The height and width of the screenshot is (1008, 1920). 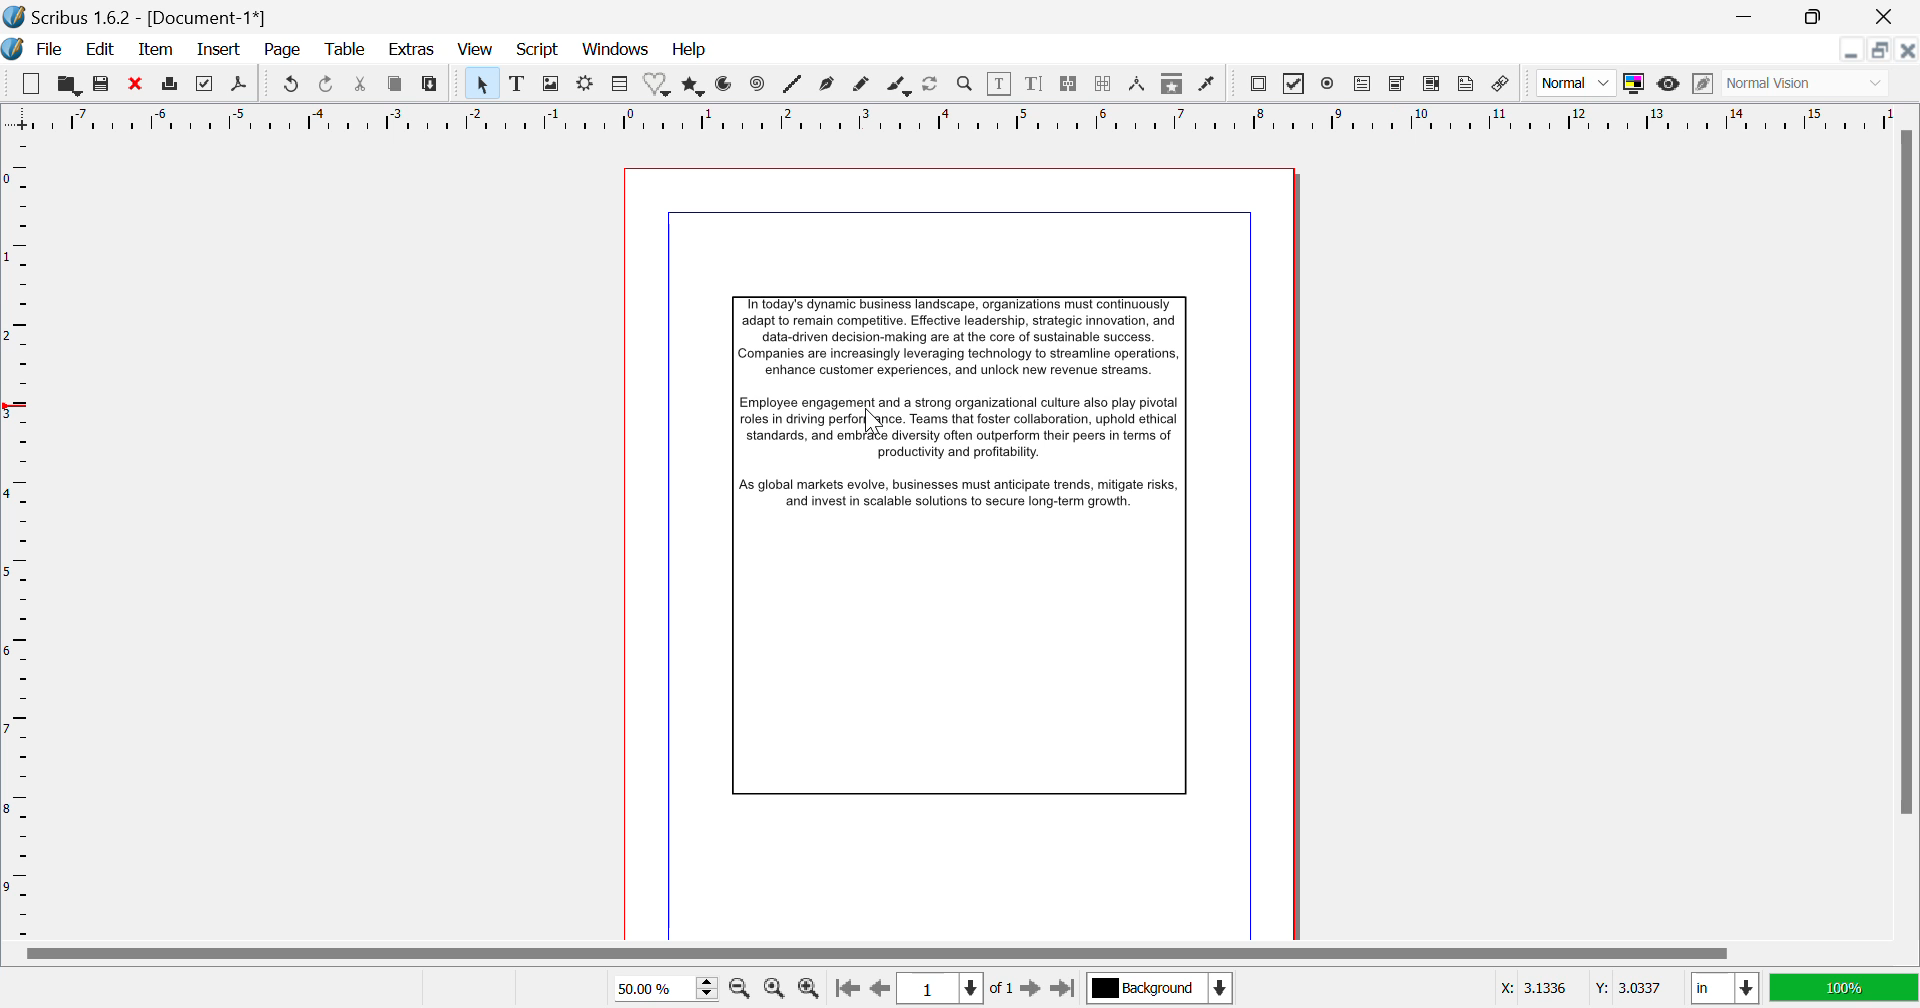 What do you see at coordinates (620, 84) in the screenshot?
I see `Table` at bounding box center [620, 84].